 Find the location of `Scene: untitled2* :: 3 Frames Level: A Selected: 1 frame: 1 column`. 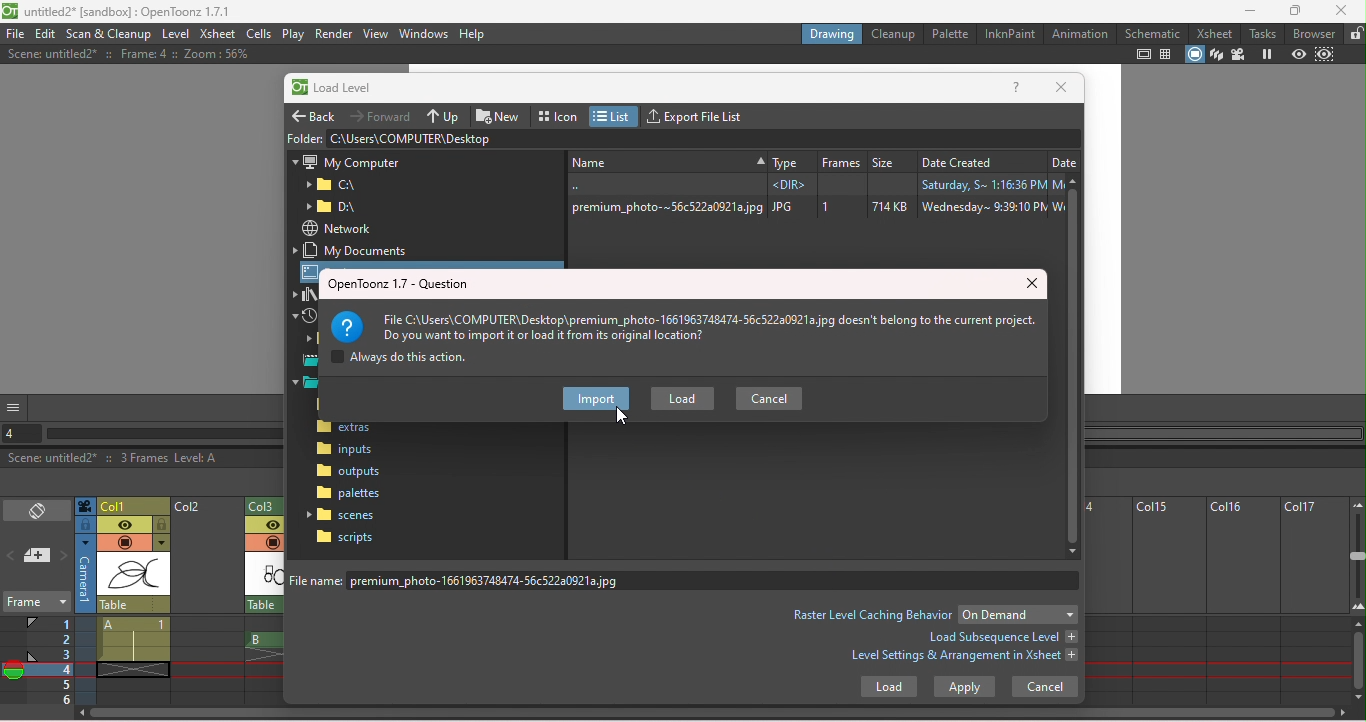

Scene: untitled2* :: 3 Frames Level: A Selected: 1 frame: 1 column is located at coordinates (142, 459).